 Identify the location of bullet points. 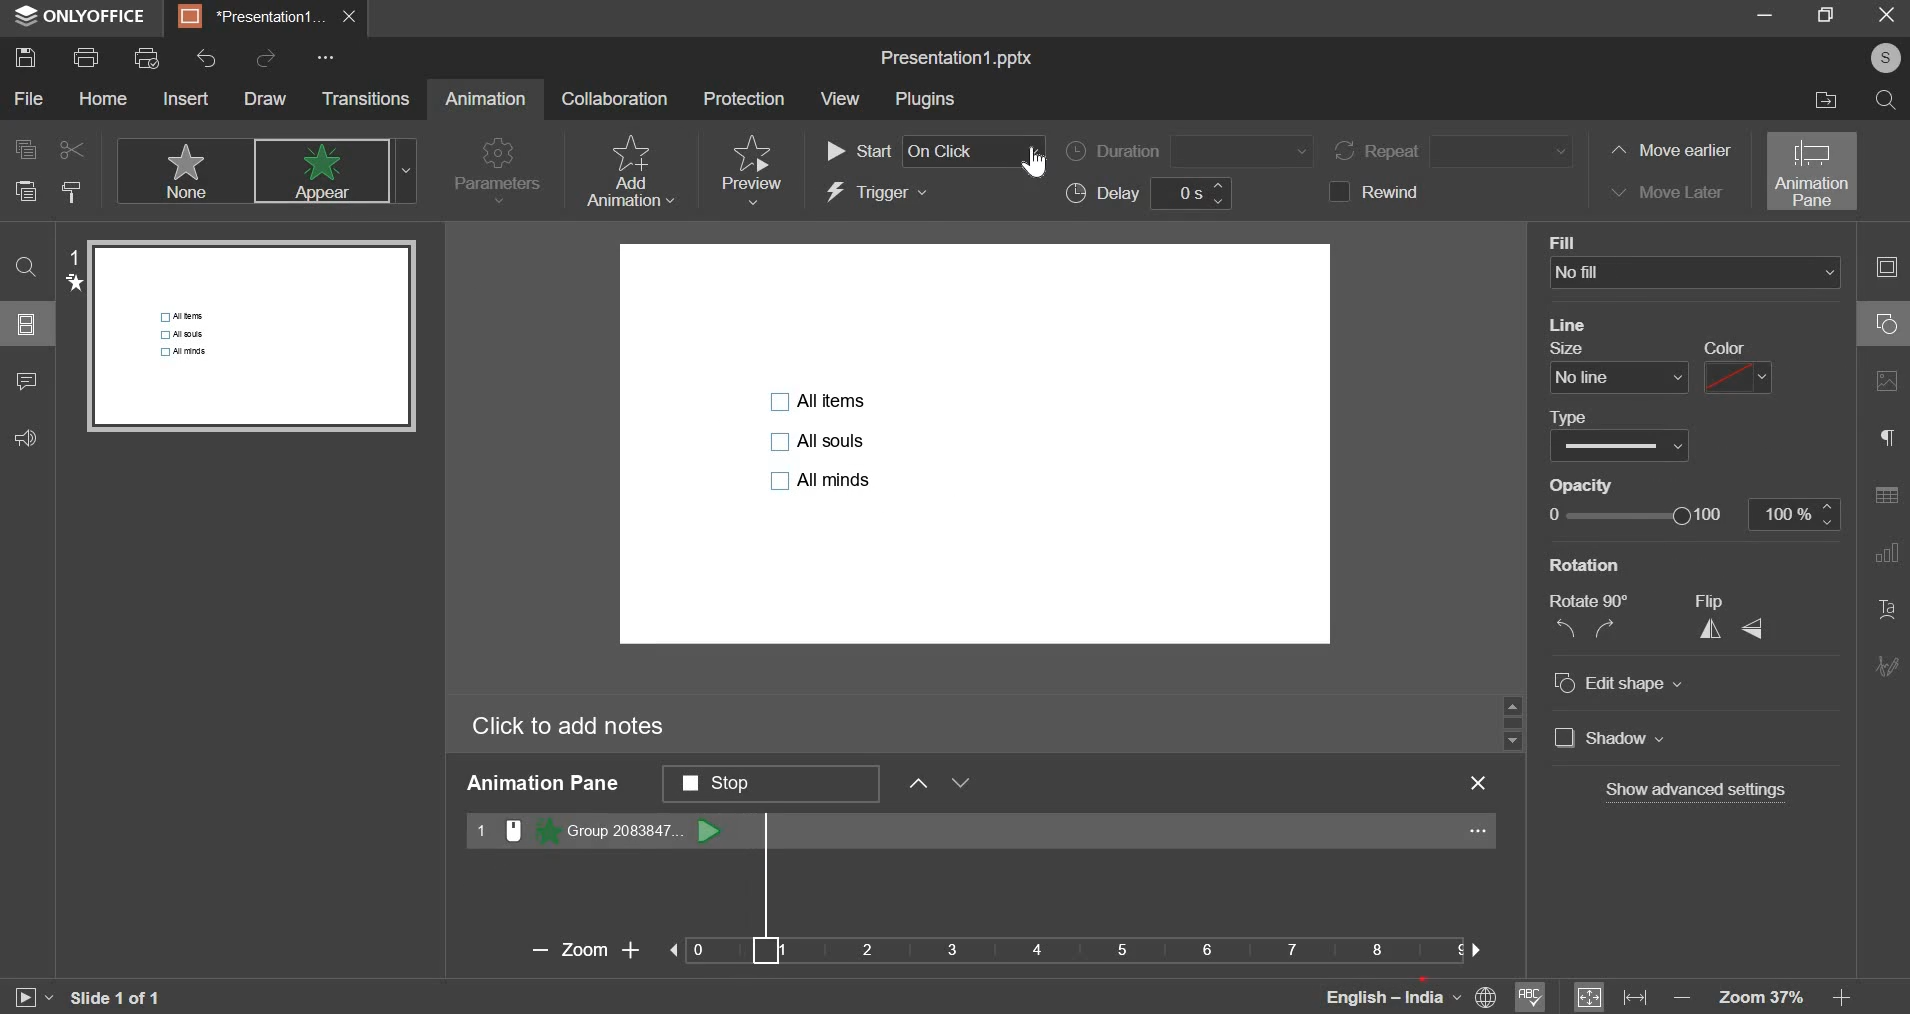
(821, 438).